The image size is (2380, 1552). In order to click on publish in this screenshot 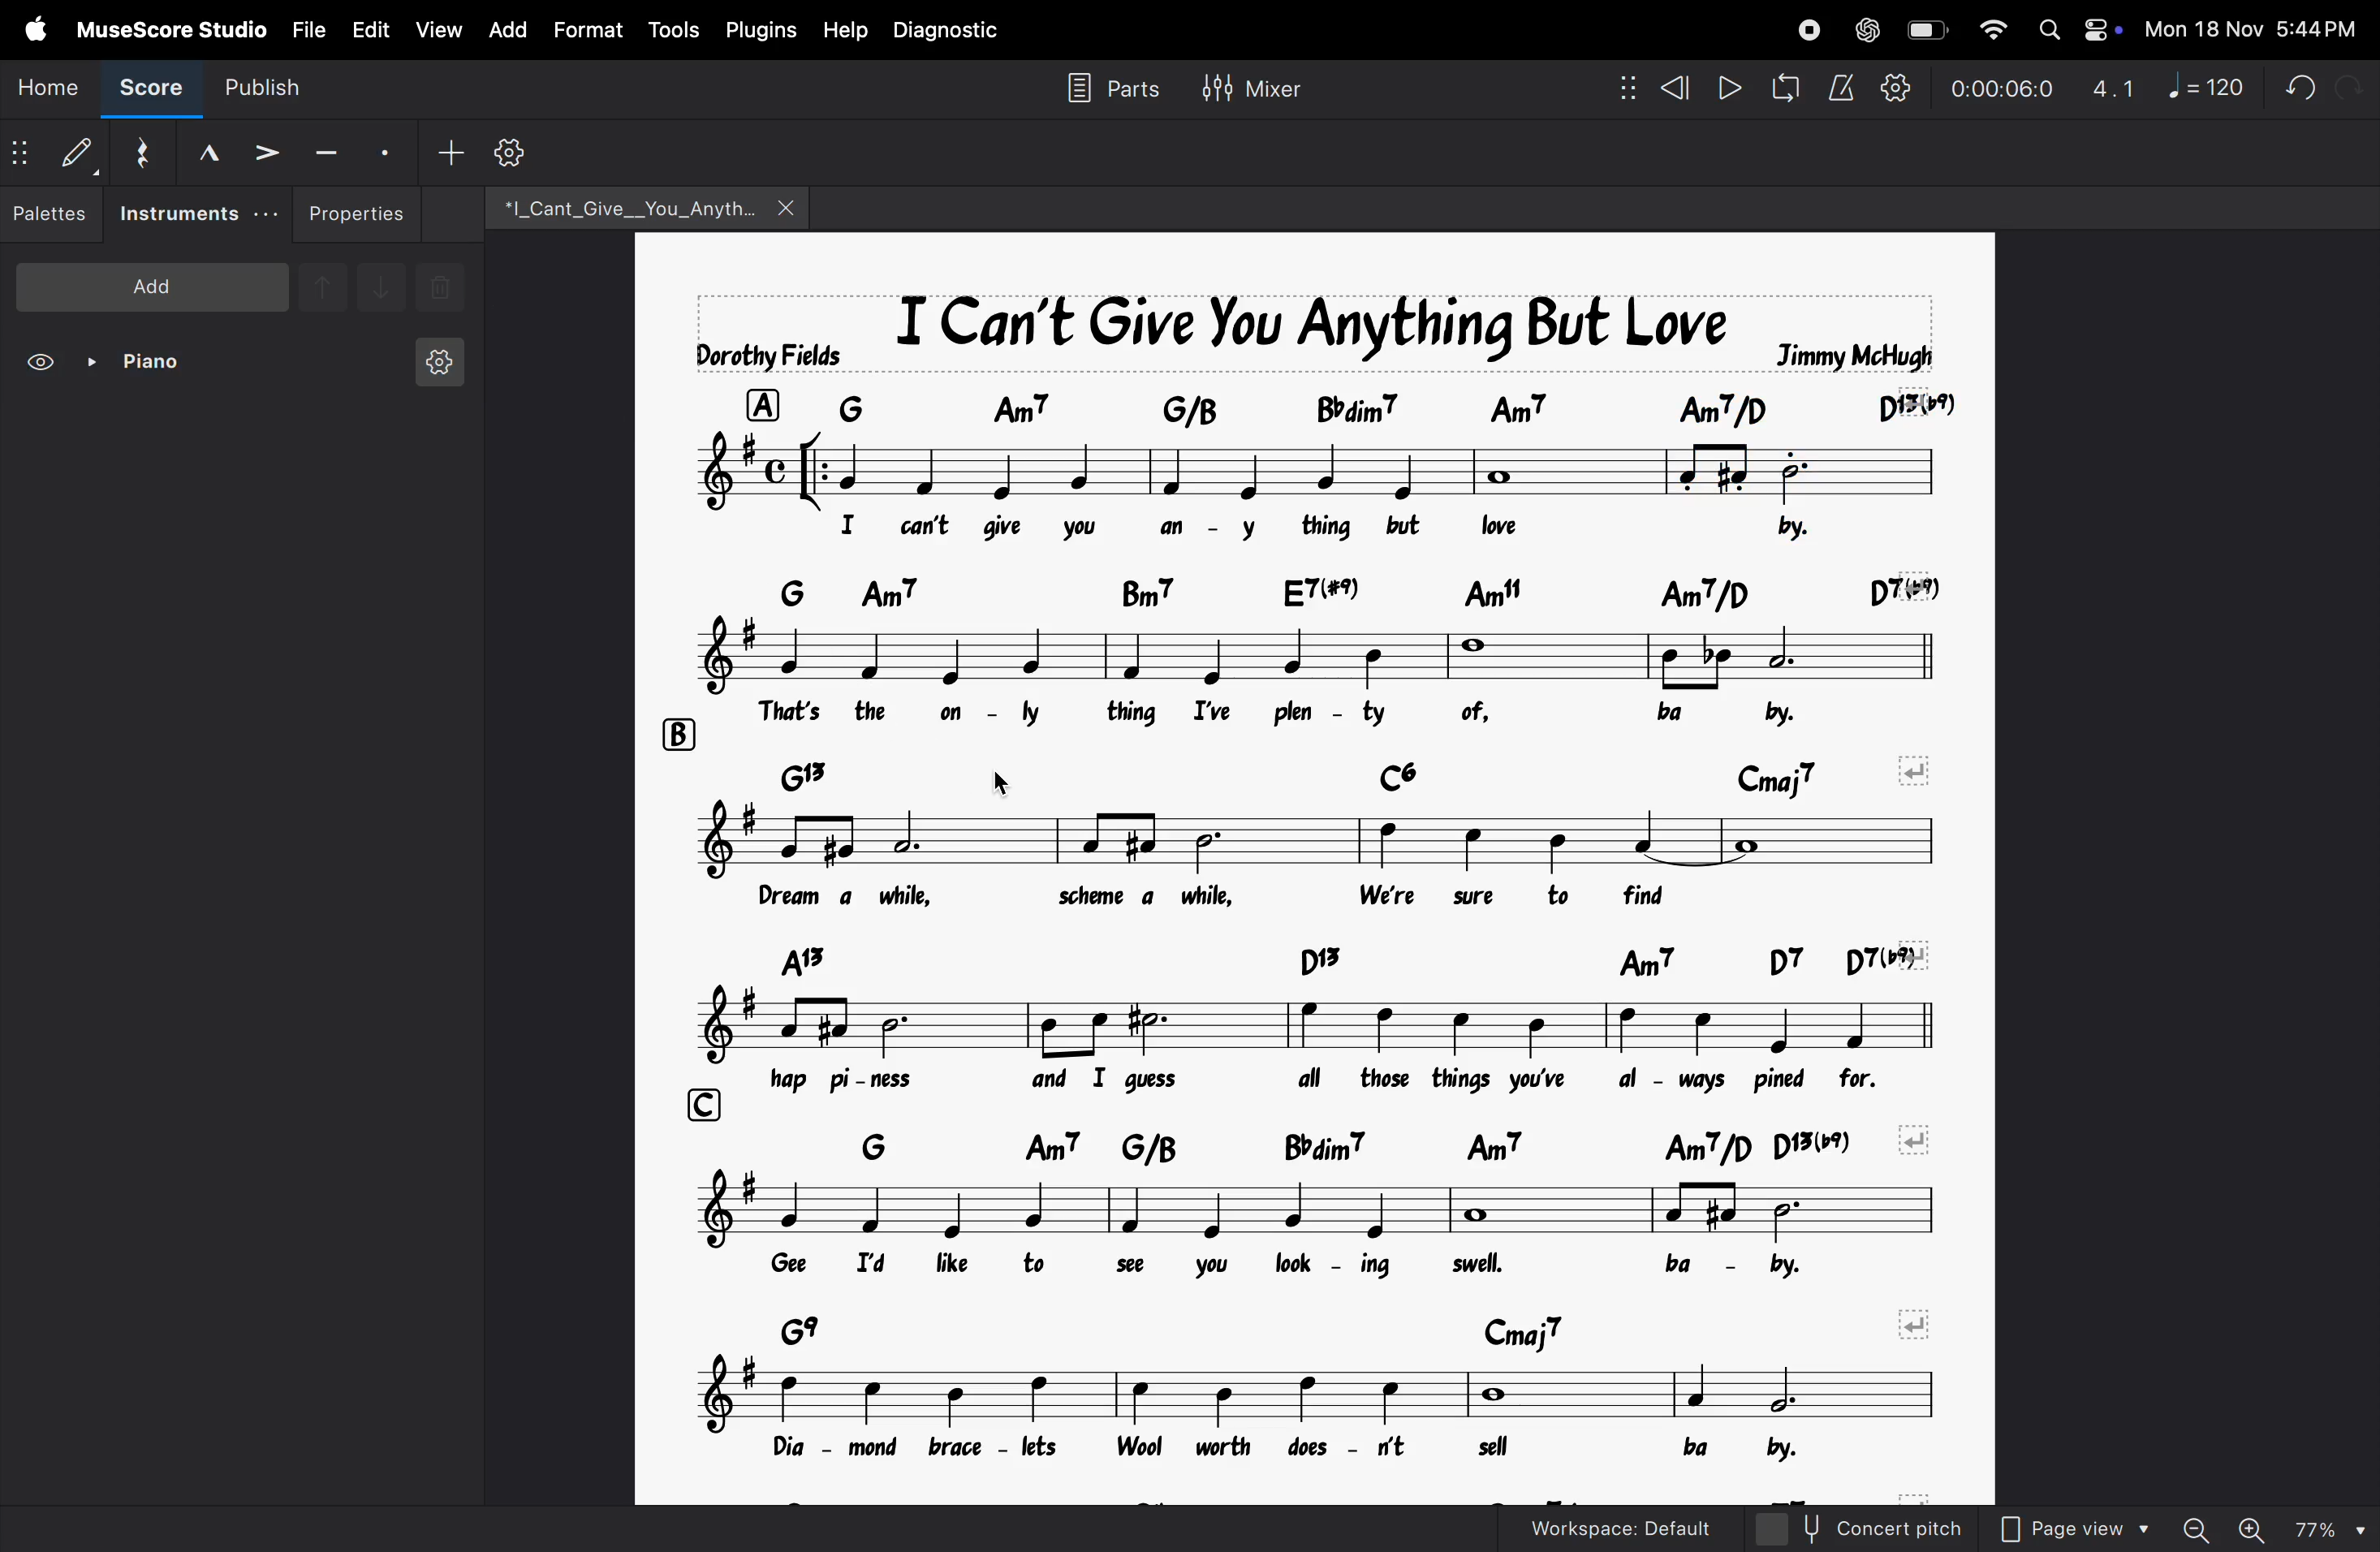, I will do `click(262, 90)`.